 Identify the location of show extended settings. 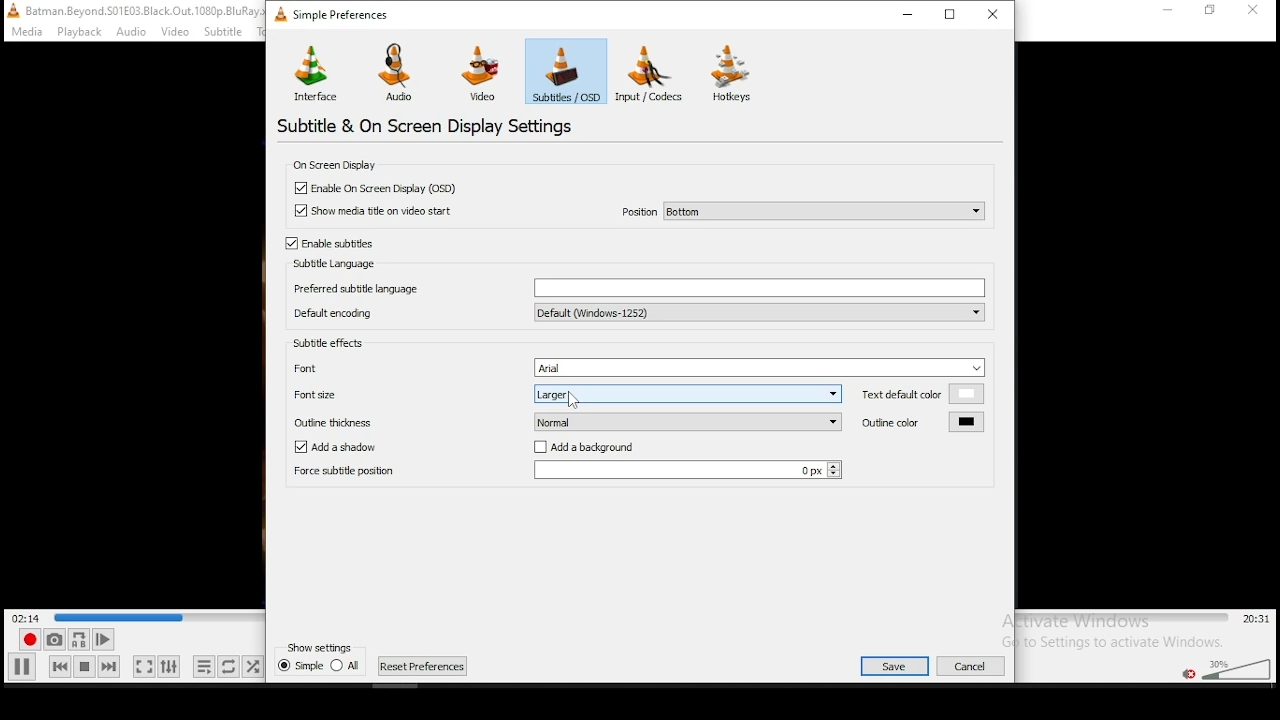
(168, 667).